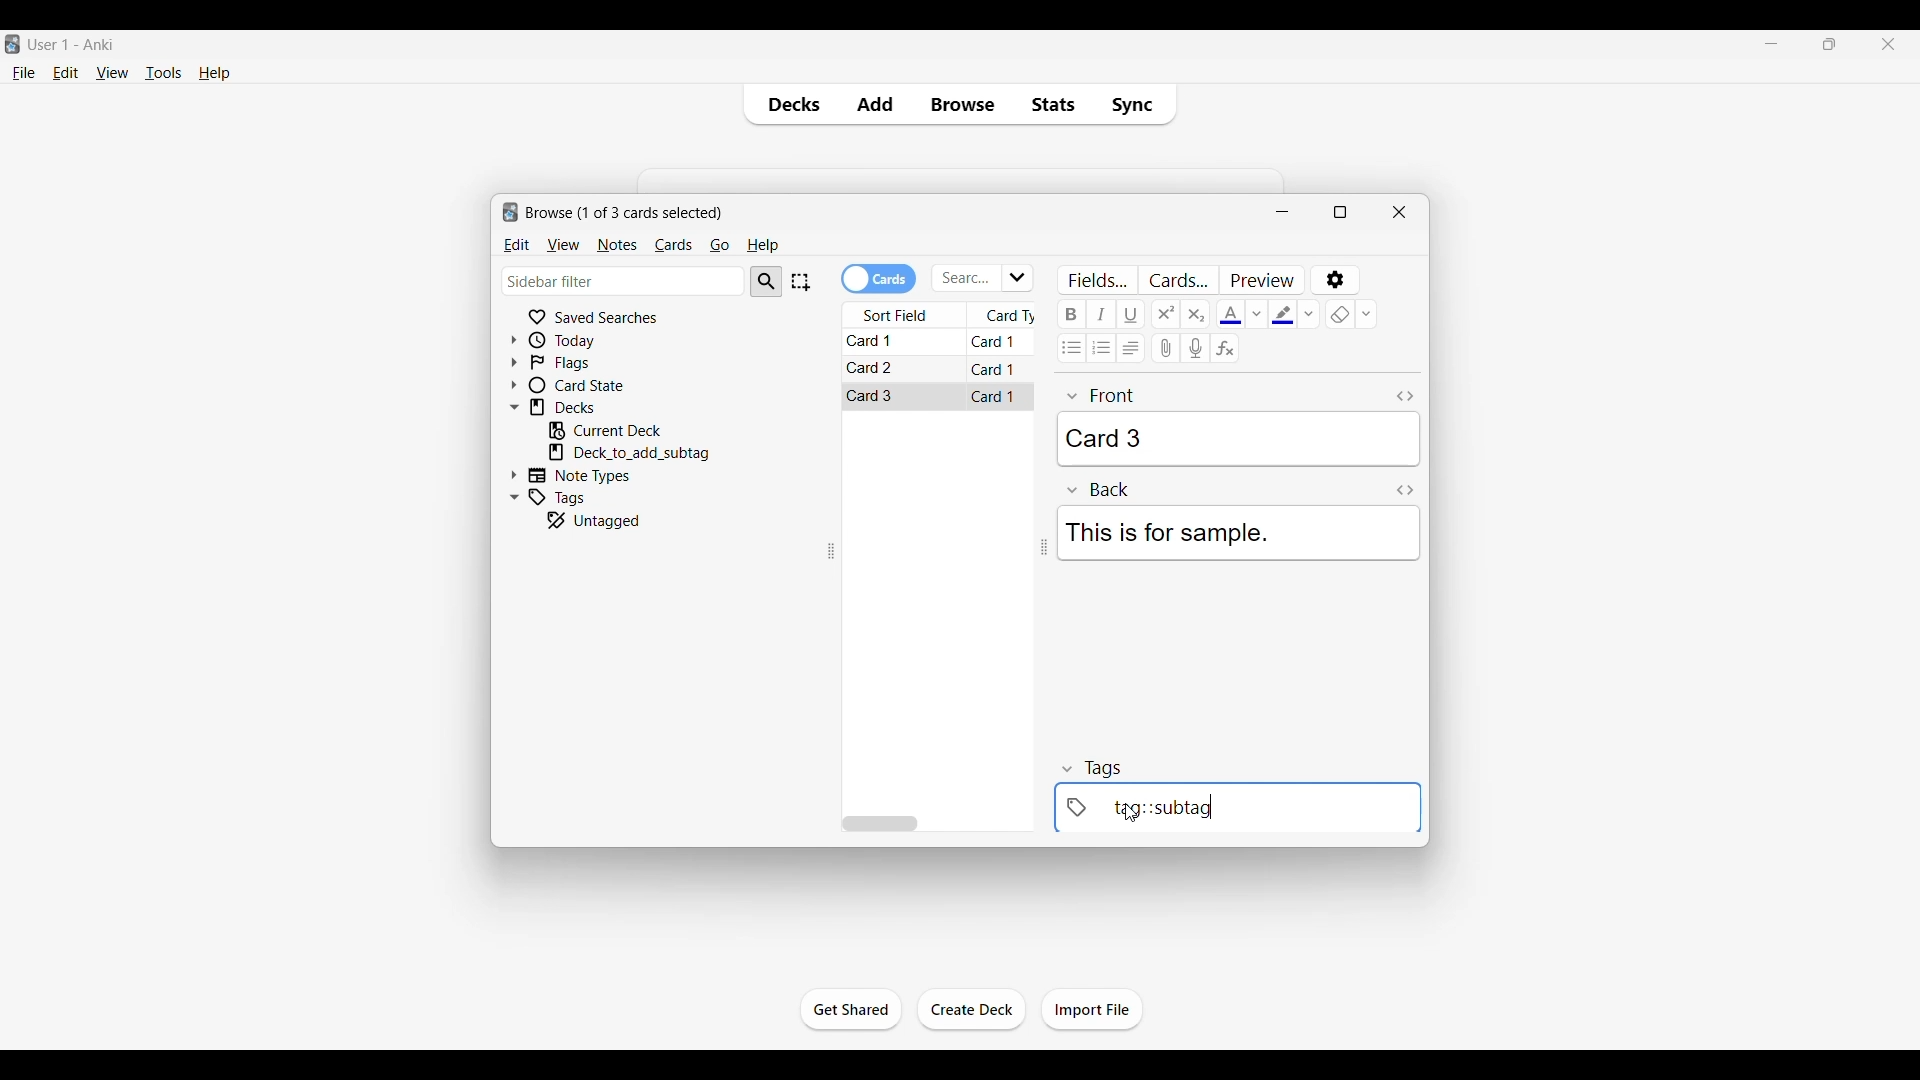 Image resolution: width=1920 pixels, height=1080 pixels. What do you see at coordinates (1137, 104) in the screenshot?
I see `Sync` at bounding box center [1137, 104].